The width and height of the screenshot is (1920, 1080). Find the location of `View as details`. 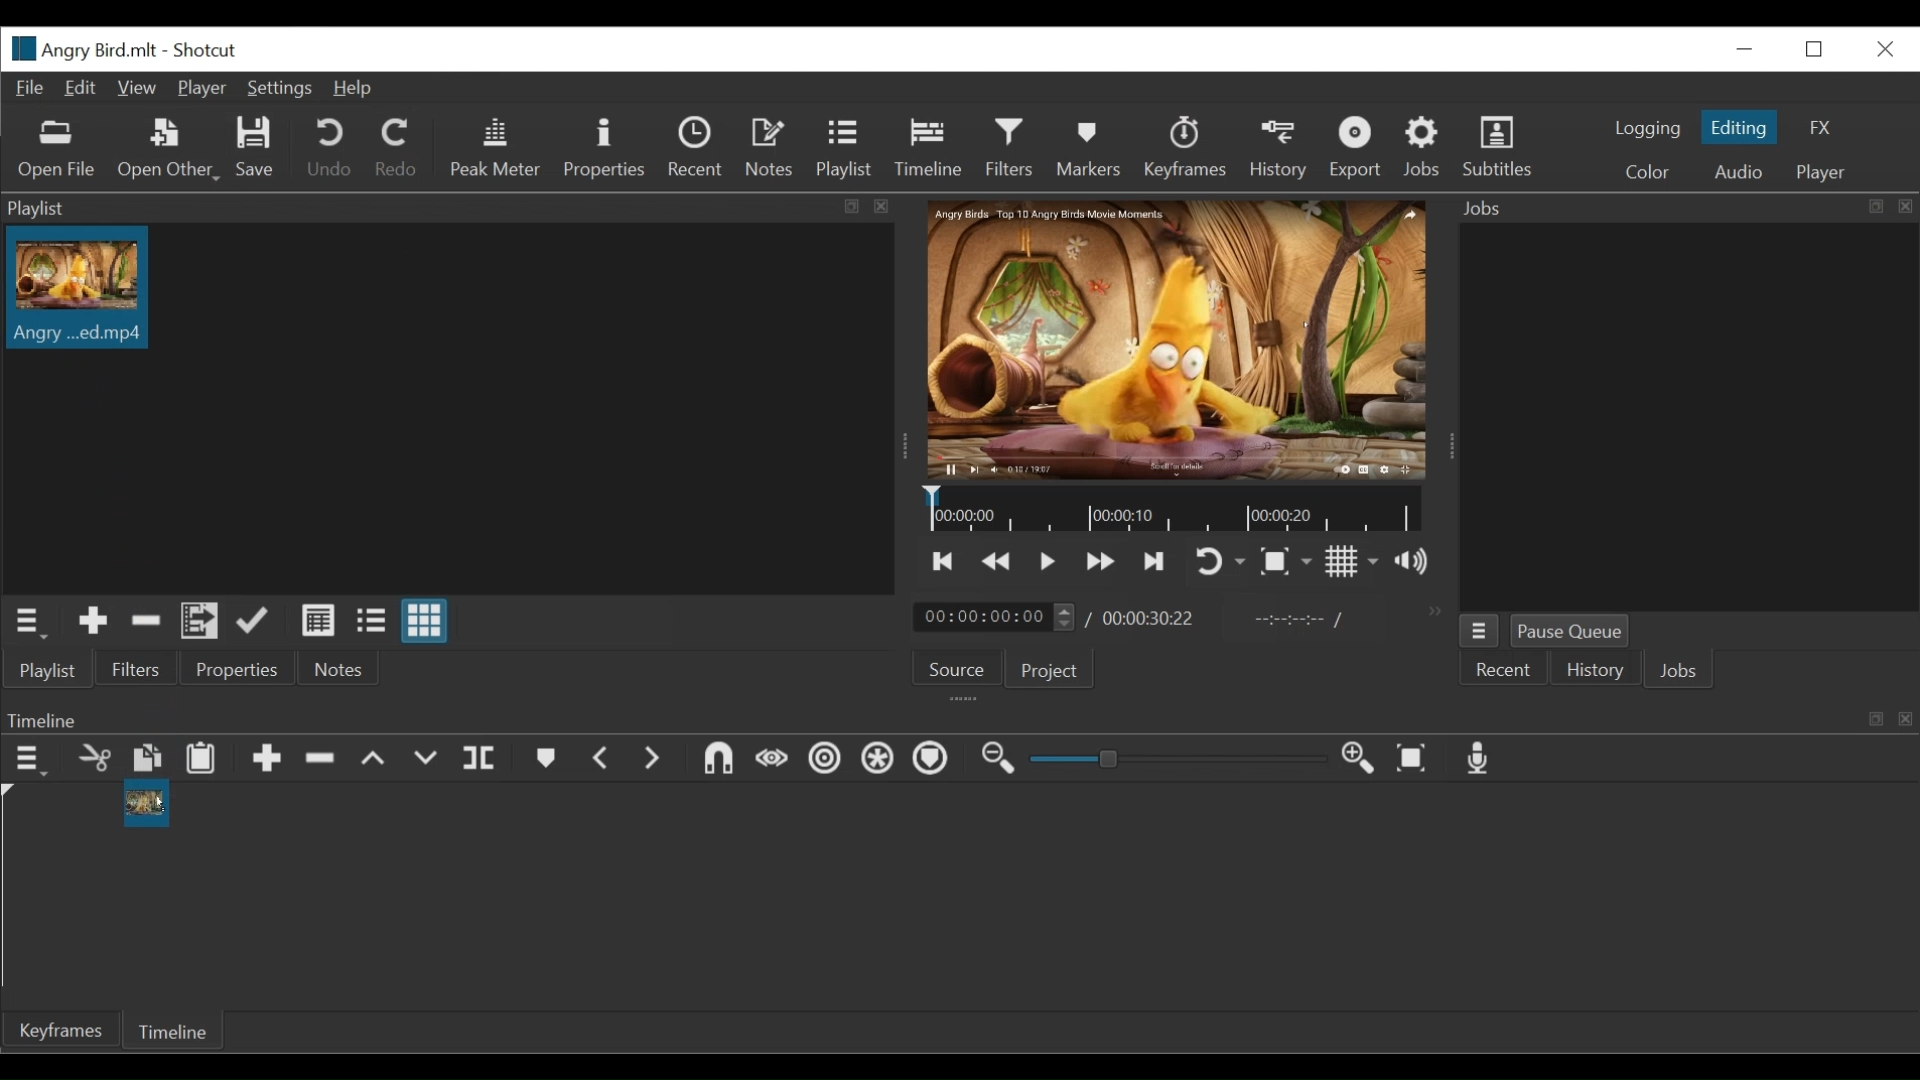

View as details is located at coordinates (319, 620).